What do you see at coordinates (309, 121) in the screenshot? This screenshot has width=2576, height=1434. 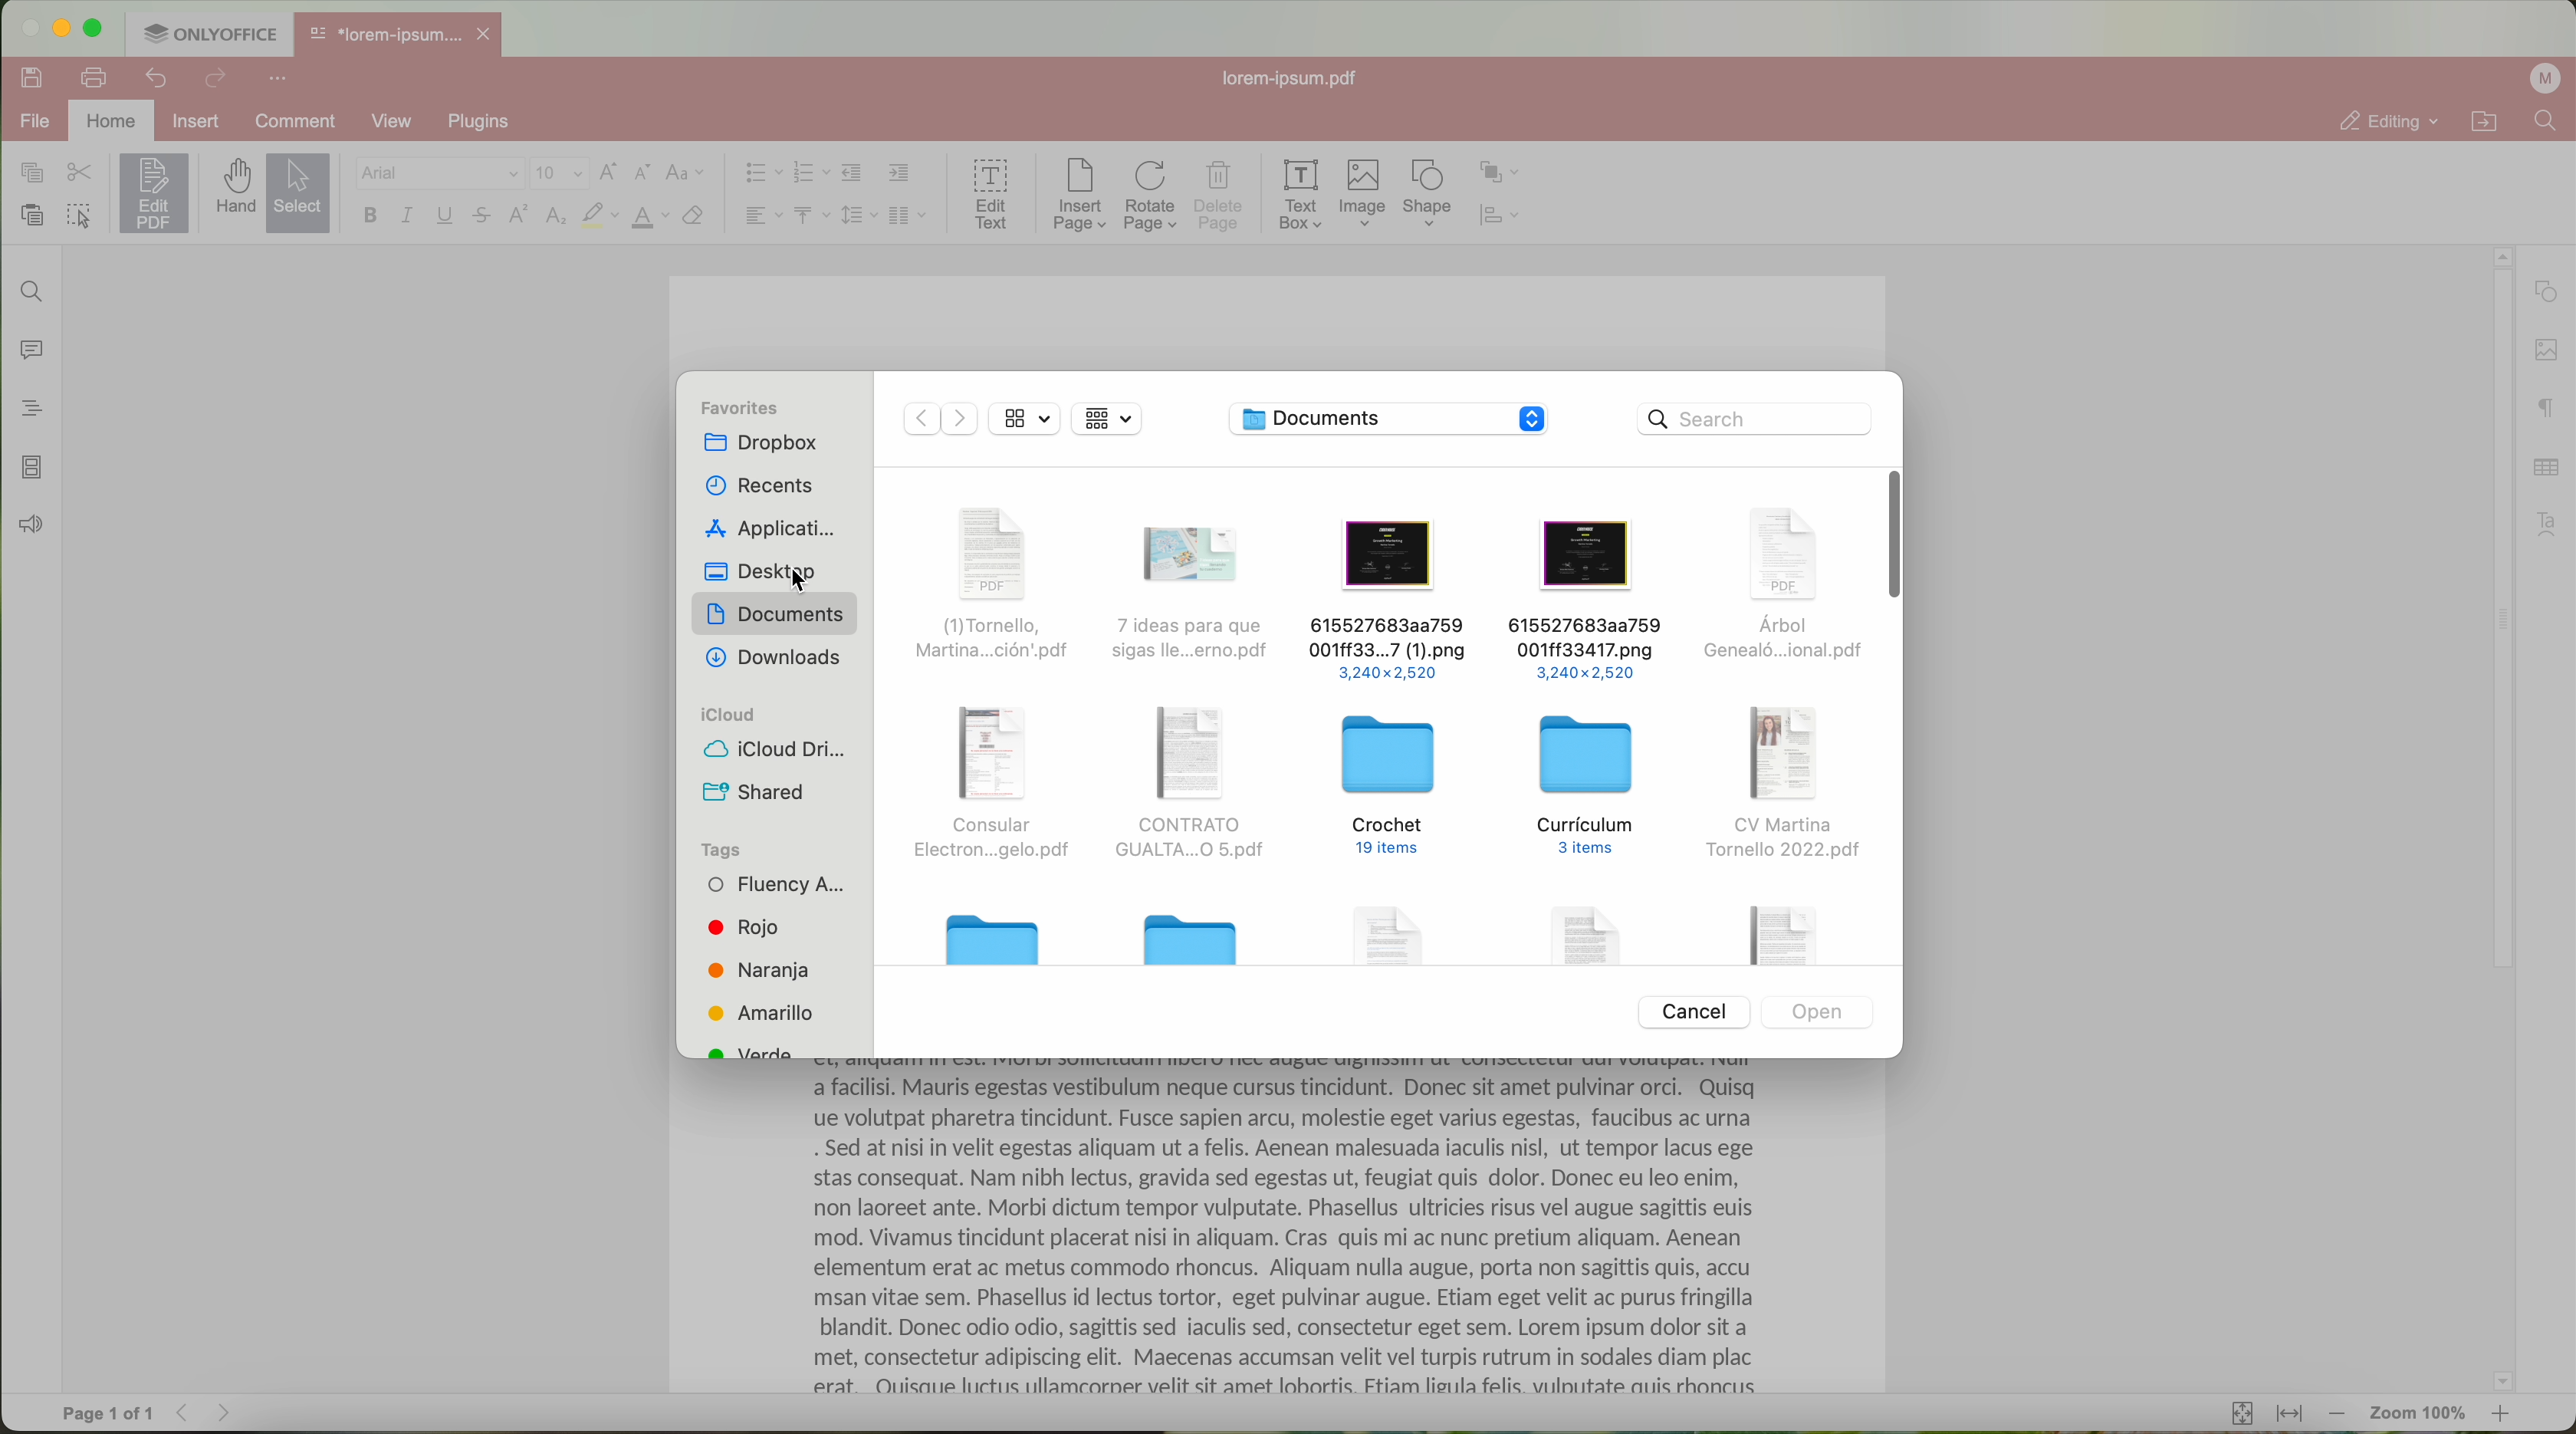 I see `comment` at bounding box center [309, 121].